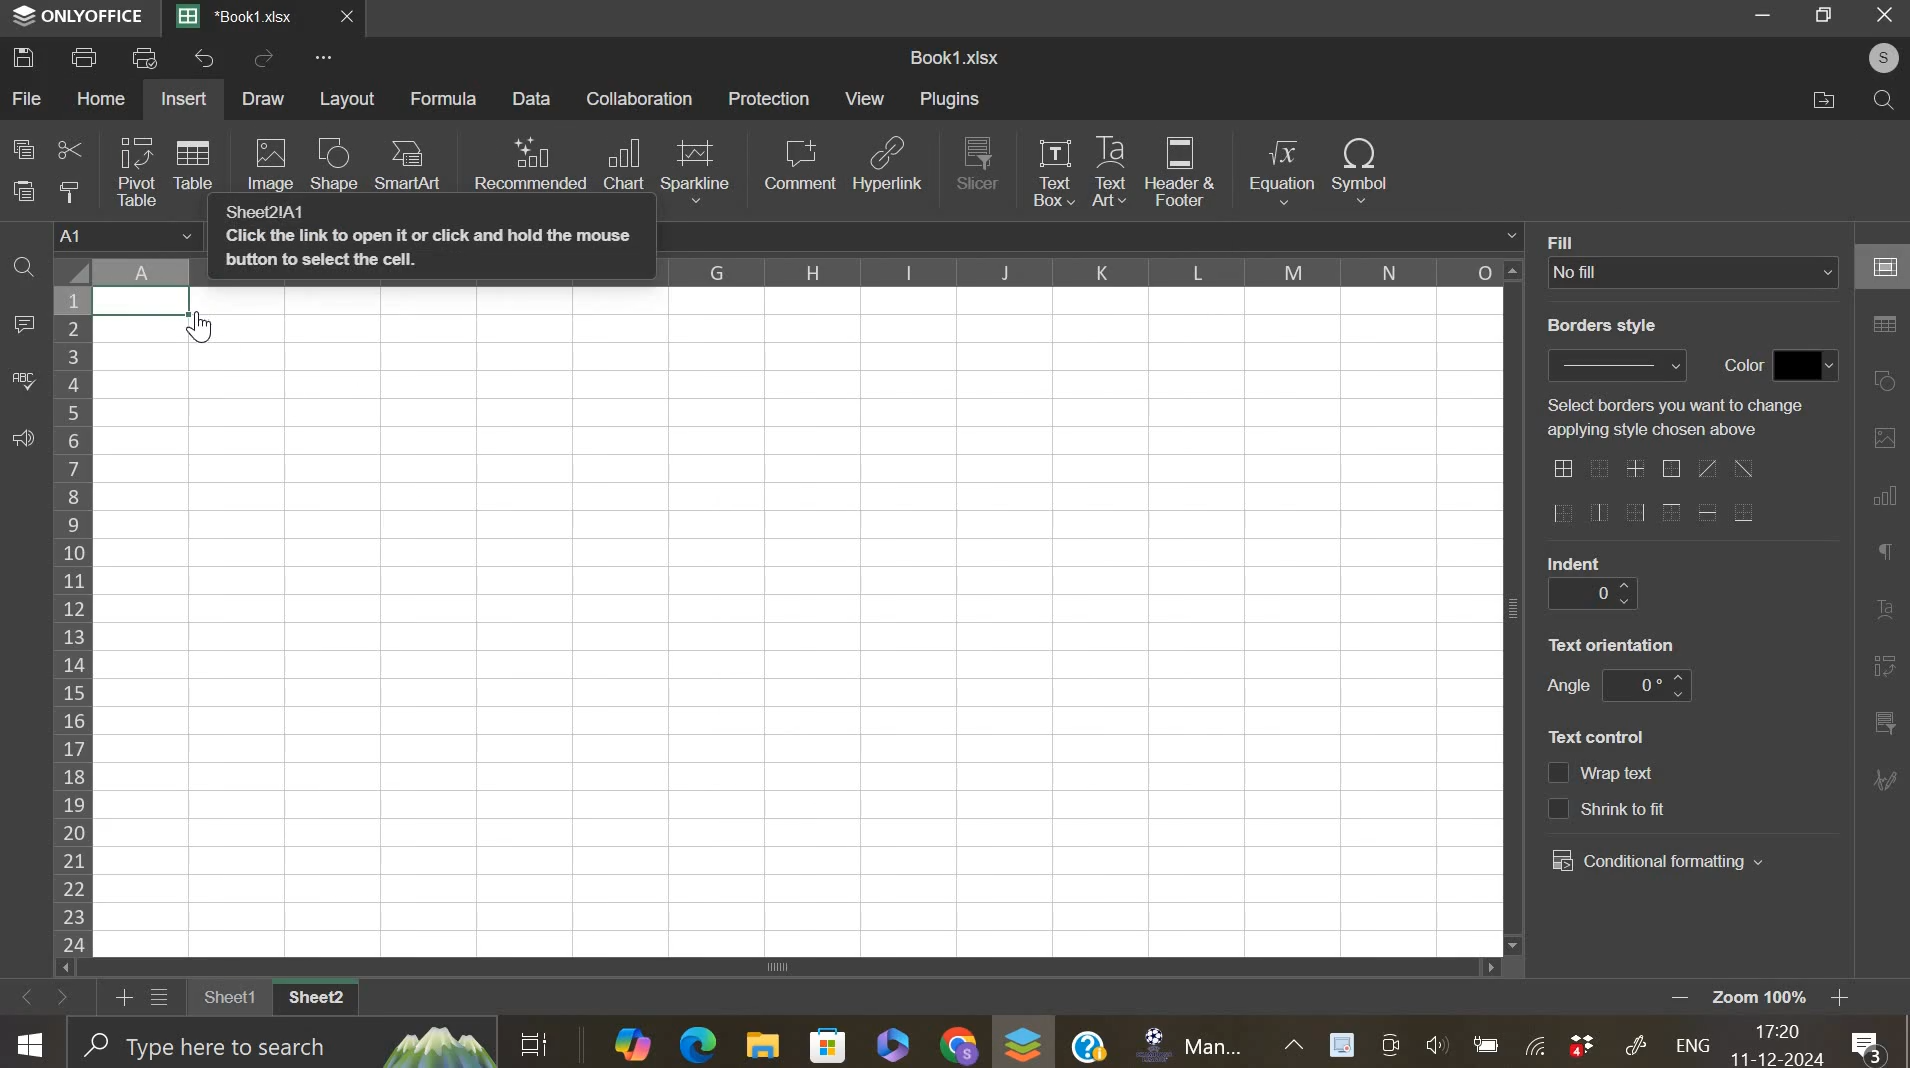 This screenshot has height=1068, width=1910. What do you see at coordinates (1879, 100) in the screenshot?
I see `find` at bounding box center [1879, 100].